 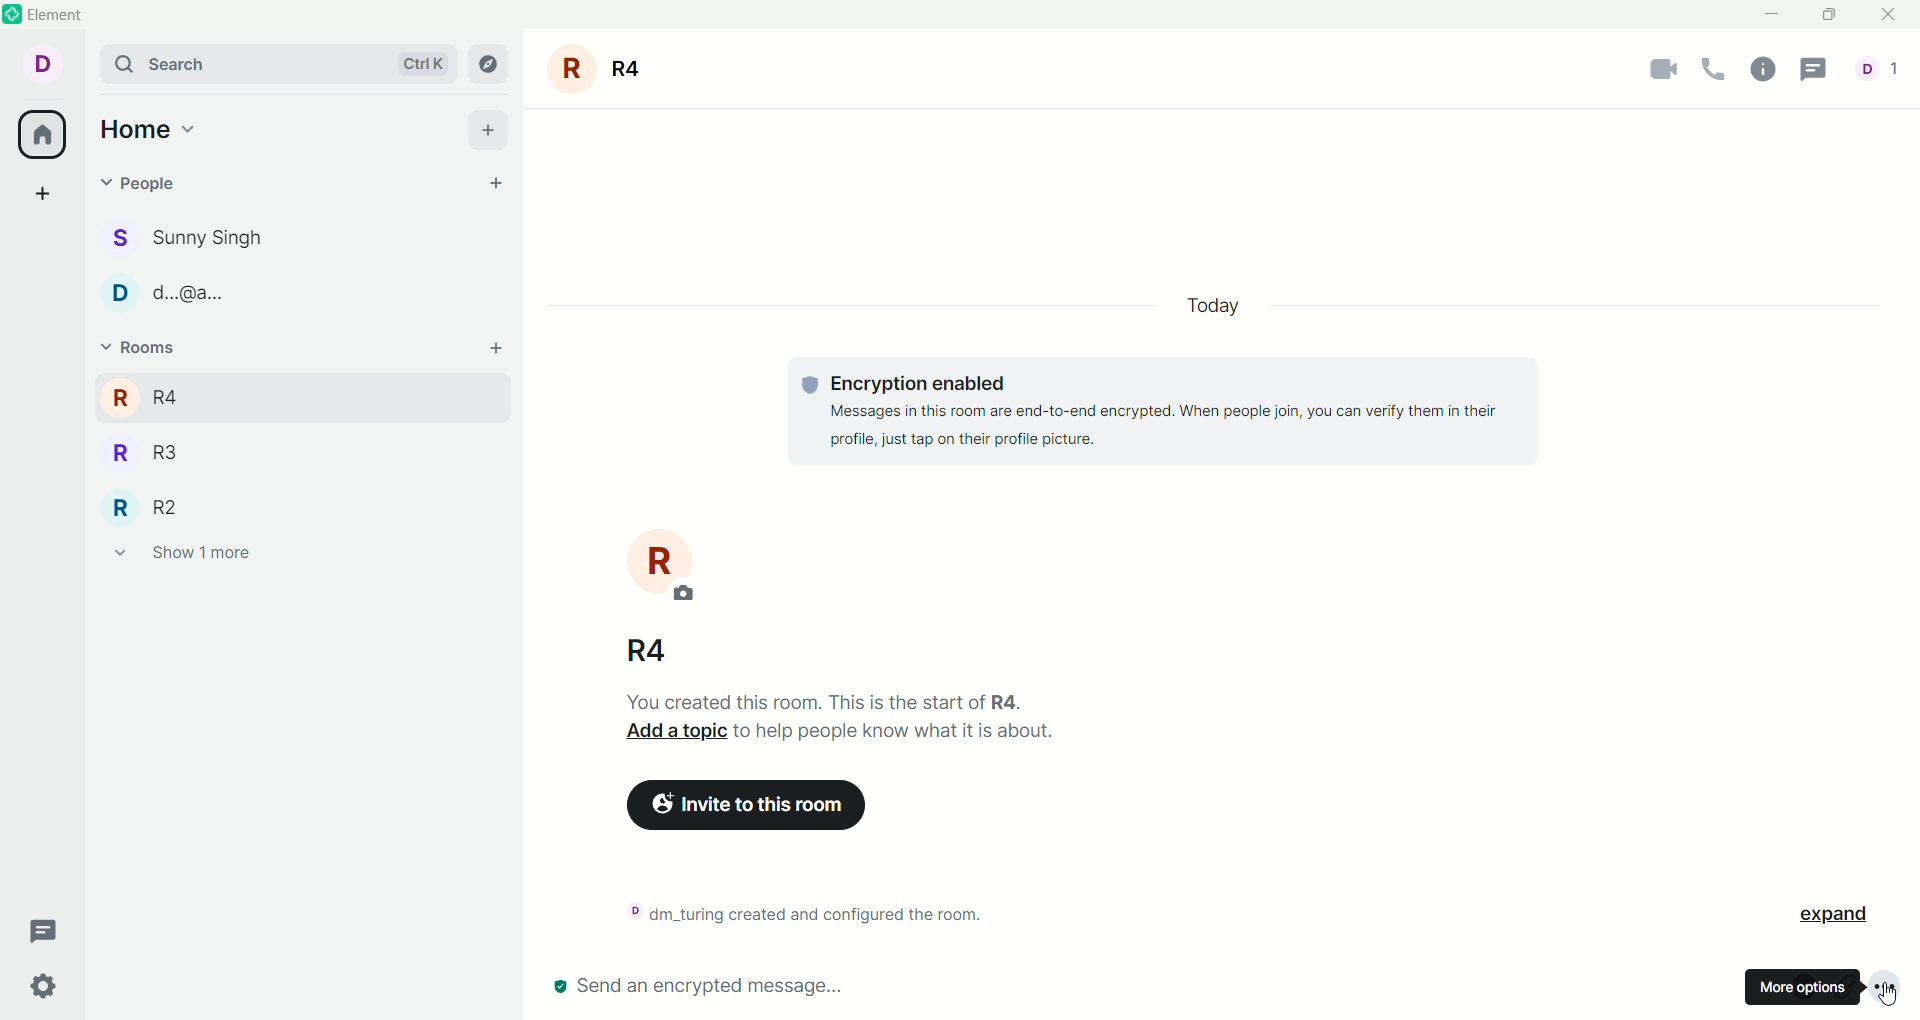 I want to click on start chat, so click(x=499, y=186).